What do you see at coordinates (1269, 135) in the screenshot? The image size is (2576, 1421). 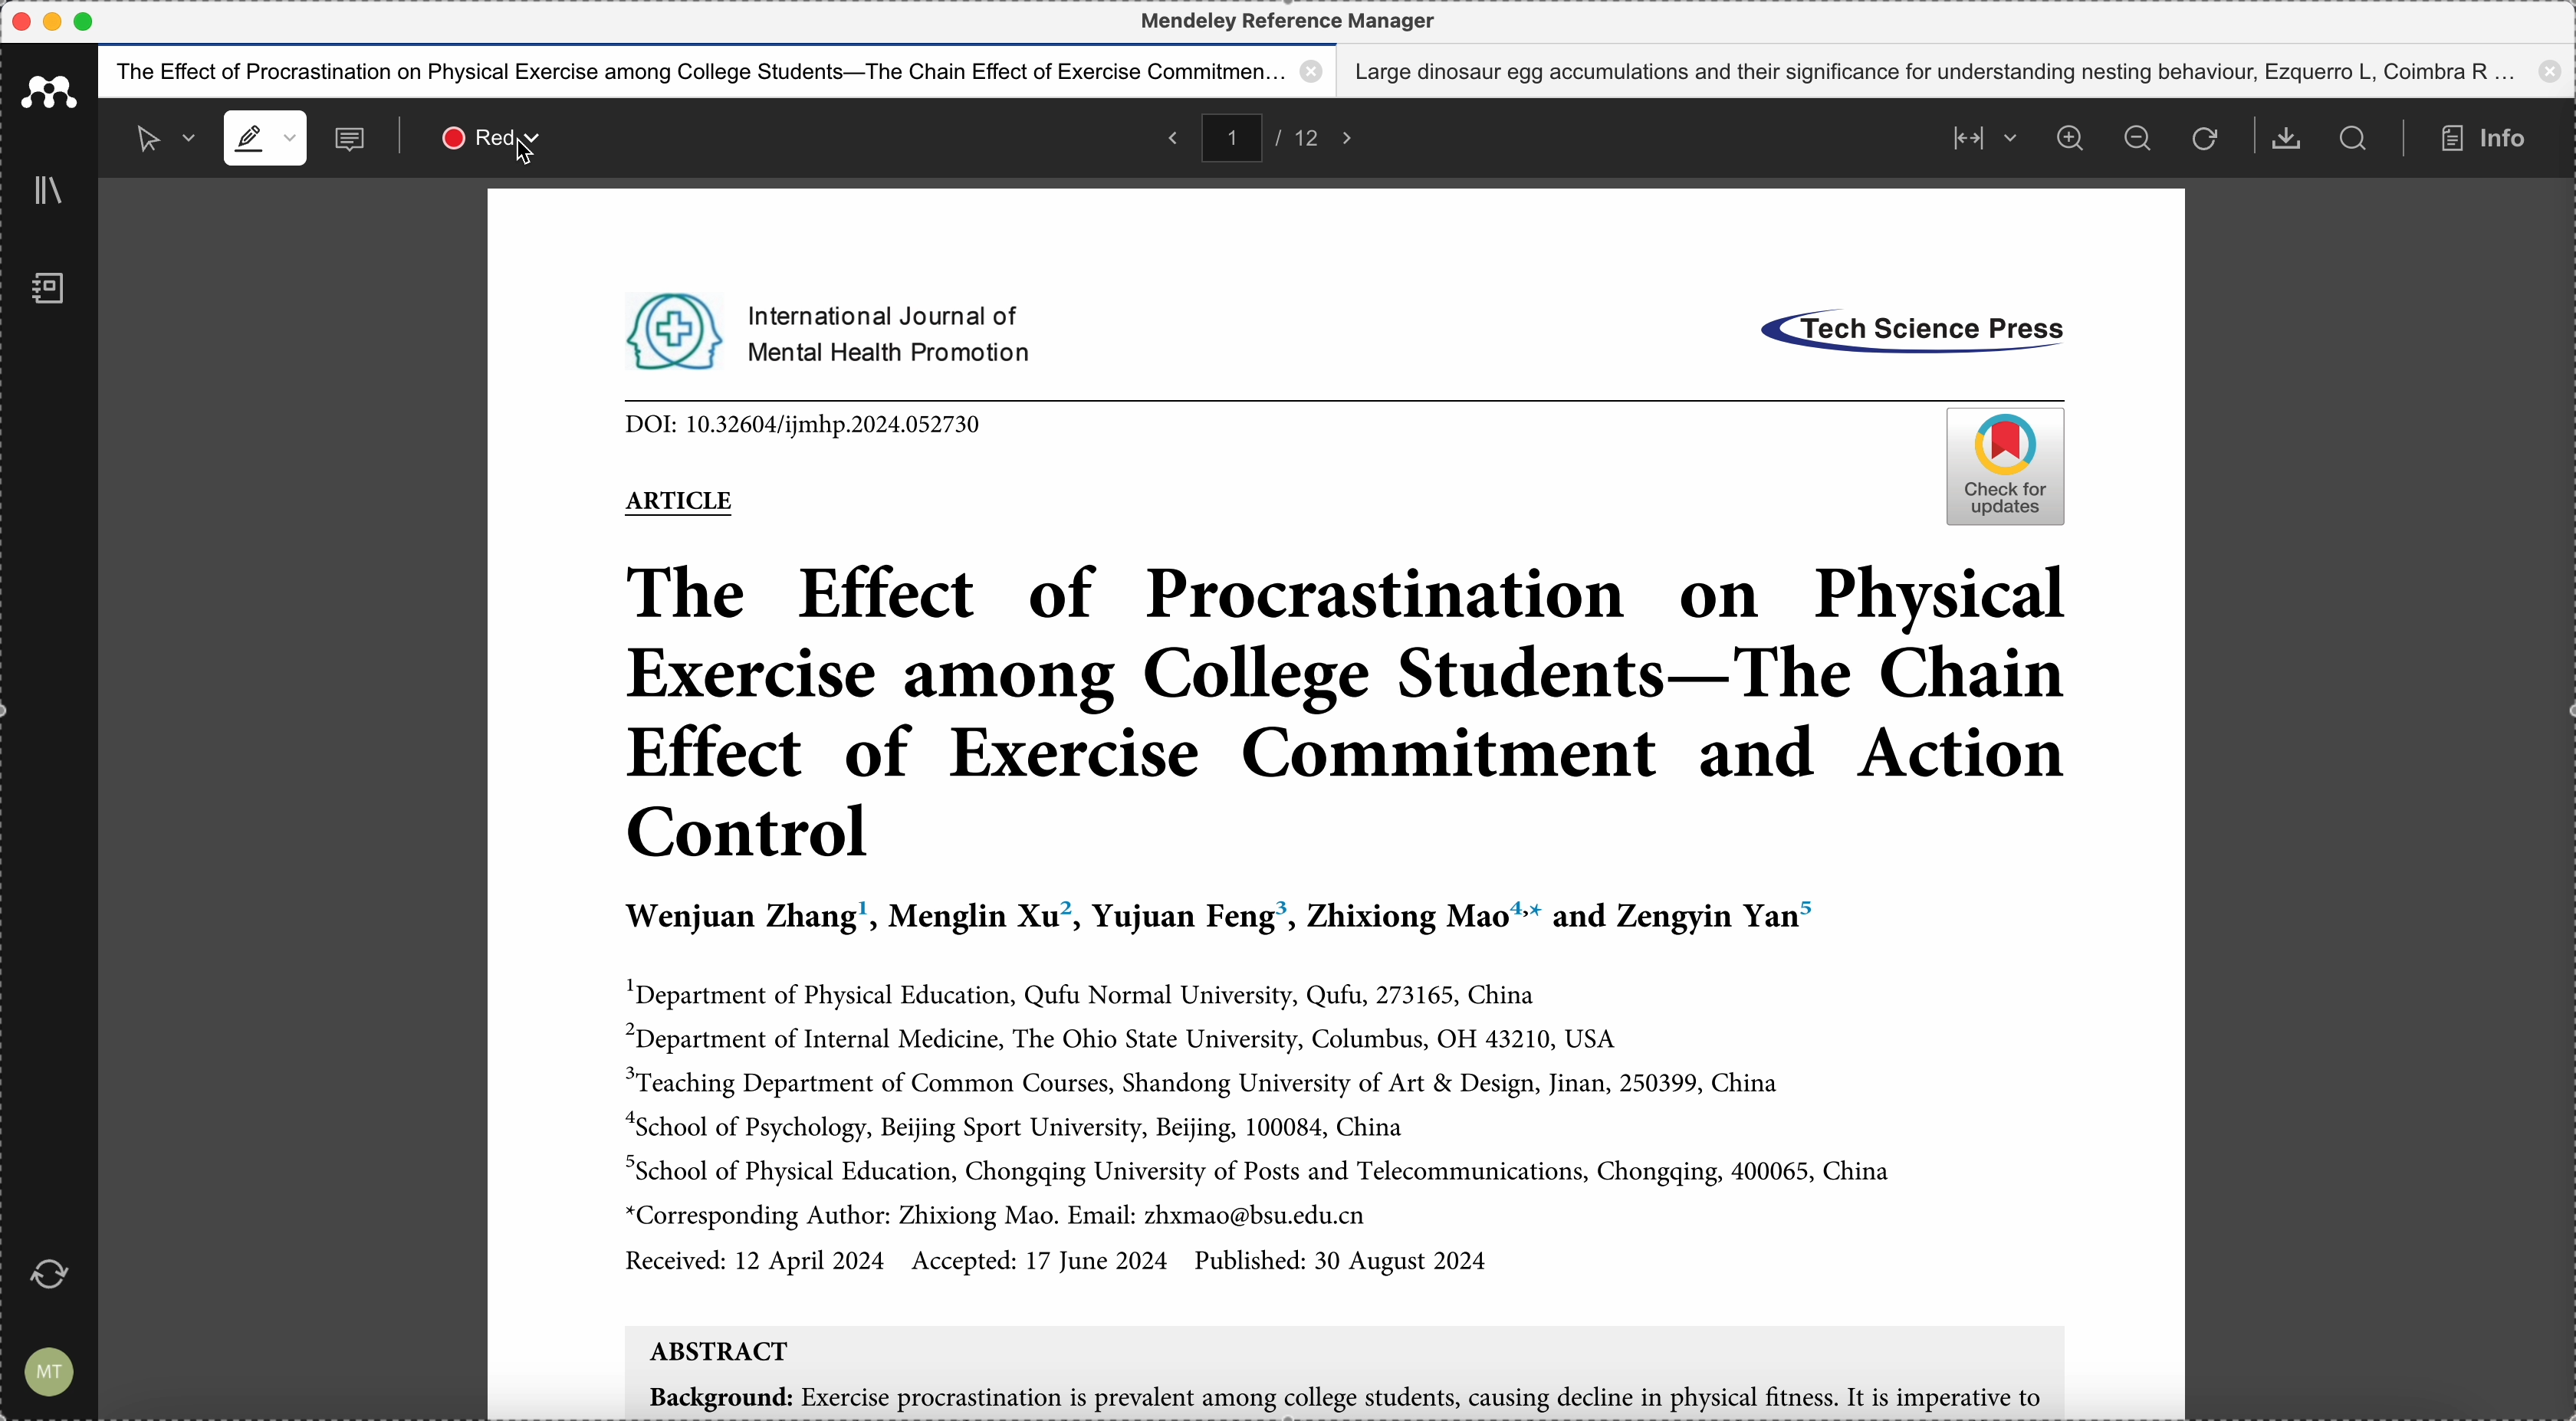 I see `pages` at bounding box center [1269, 135].